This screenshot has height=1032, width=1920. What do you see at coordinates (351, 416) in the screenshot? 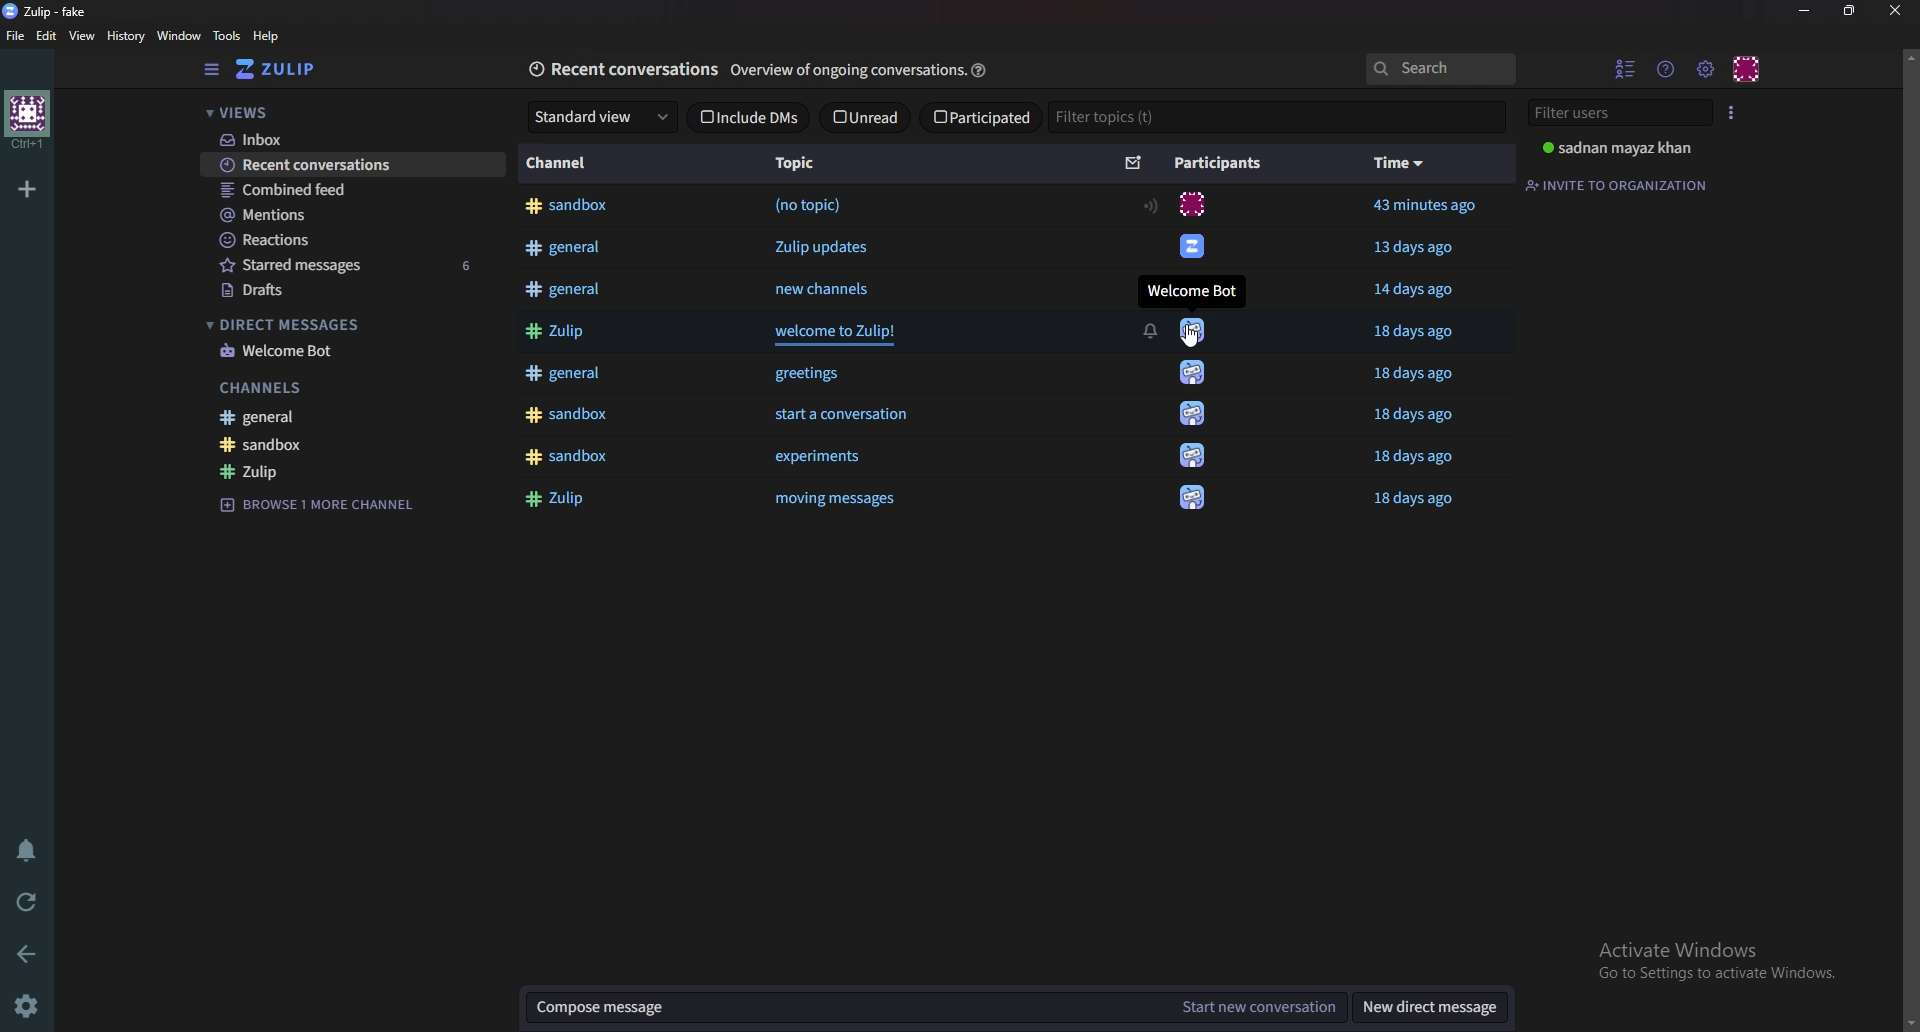
I see `General` at bounding box center [351, 416].